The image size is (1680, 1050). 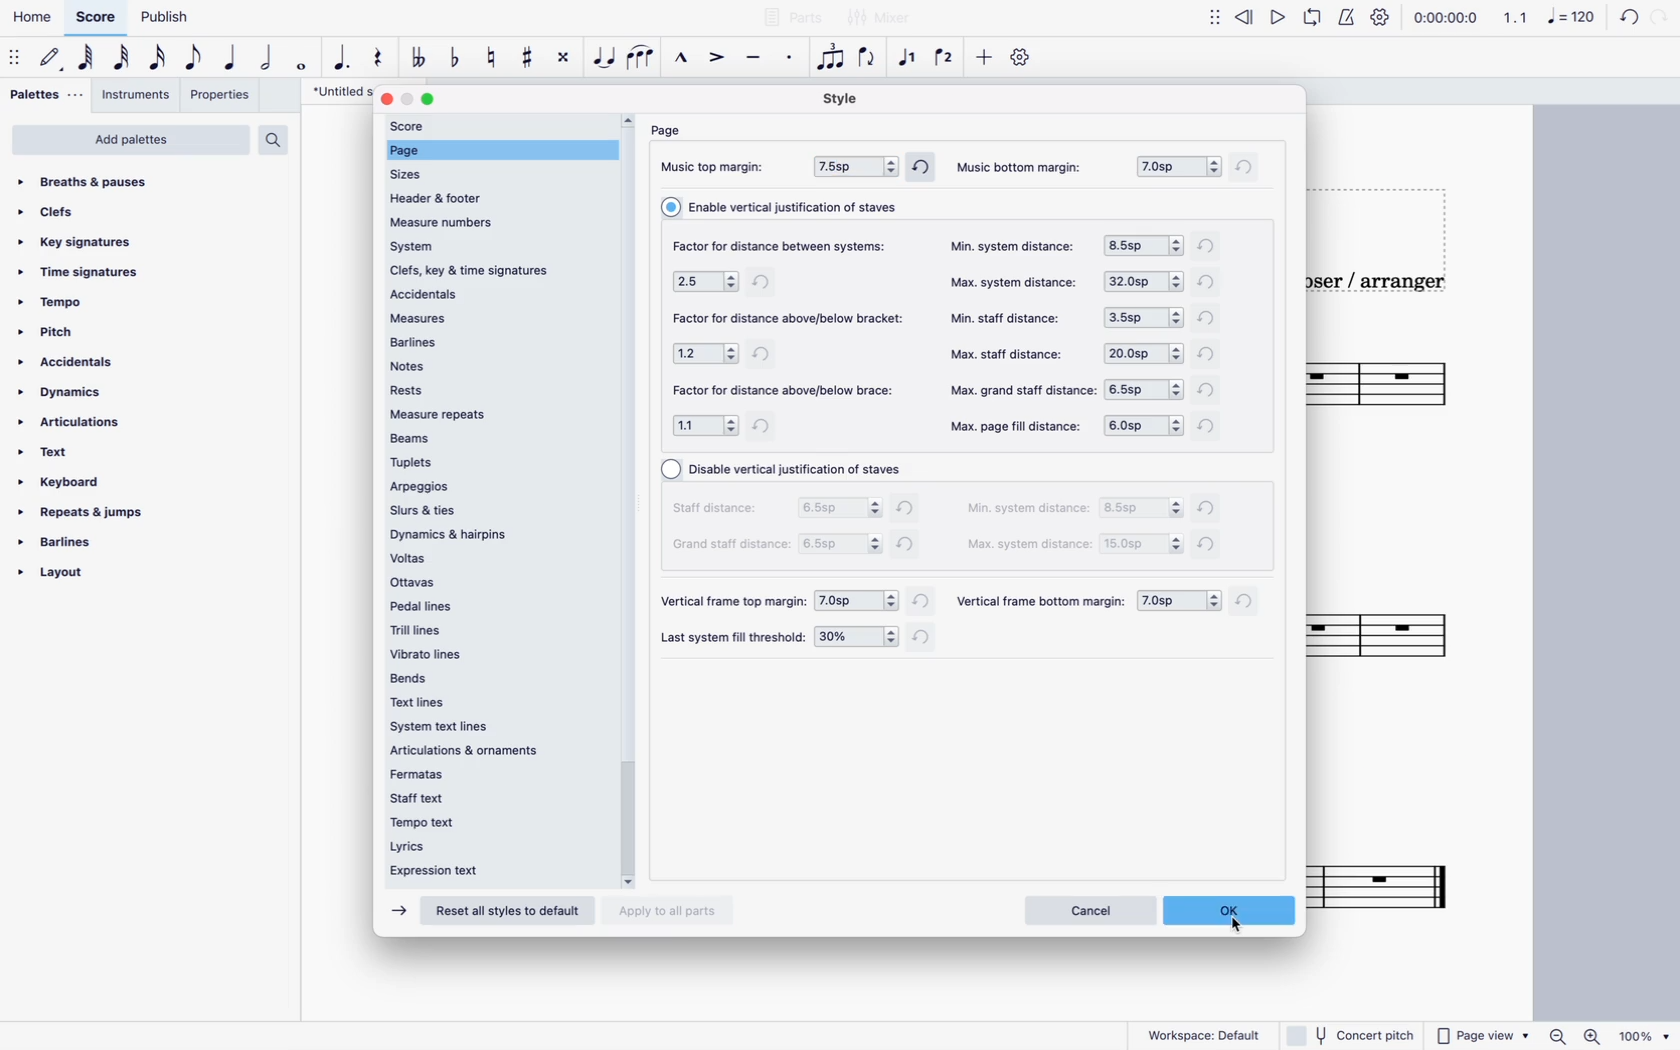 I want to click on ok, so click(x=1235, y=910).